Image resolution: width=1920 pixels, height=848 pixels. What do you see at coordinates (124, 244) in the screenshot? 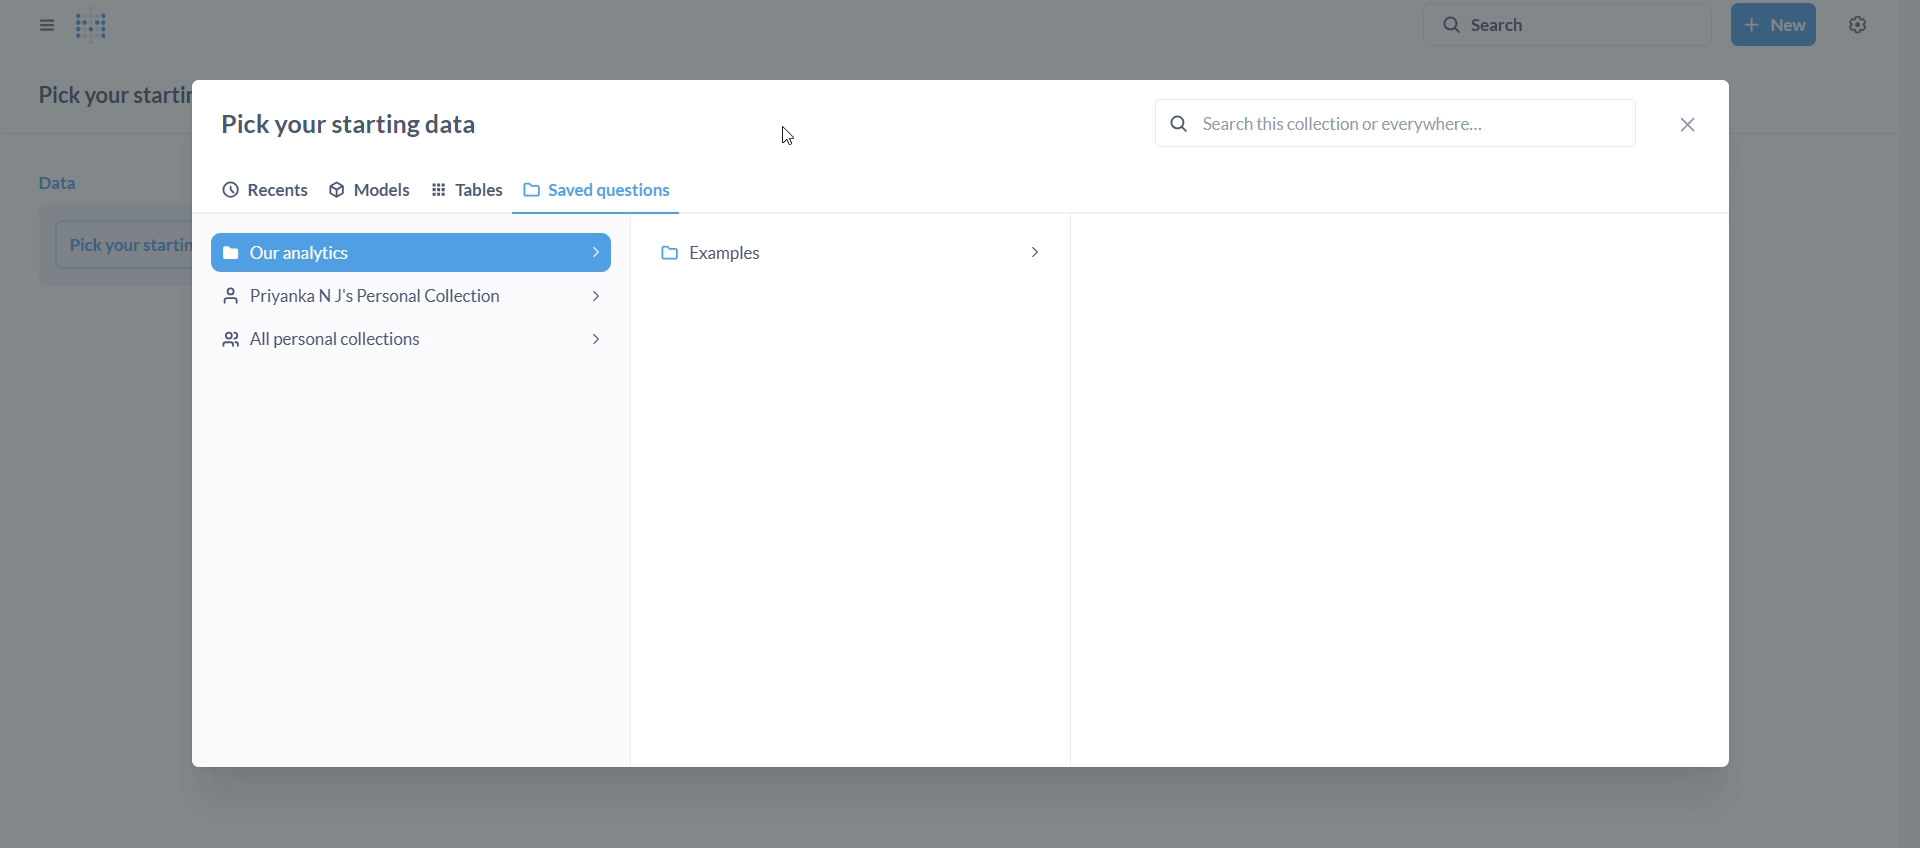
I see `Pick your startir` at bounding box center [124, 244].